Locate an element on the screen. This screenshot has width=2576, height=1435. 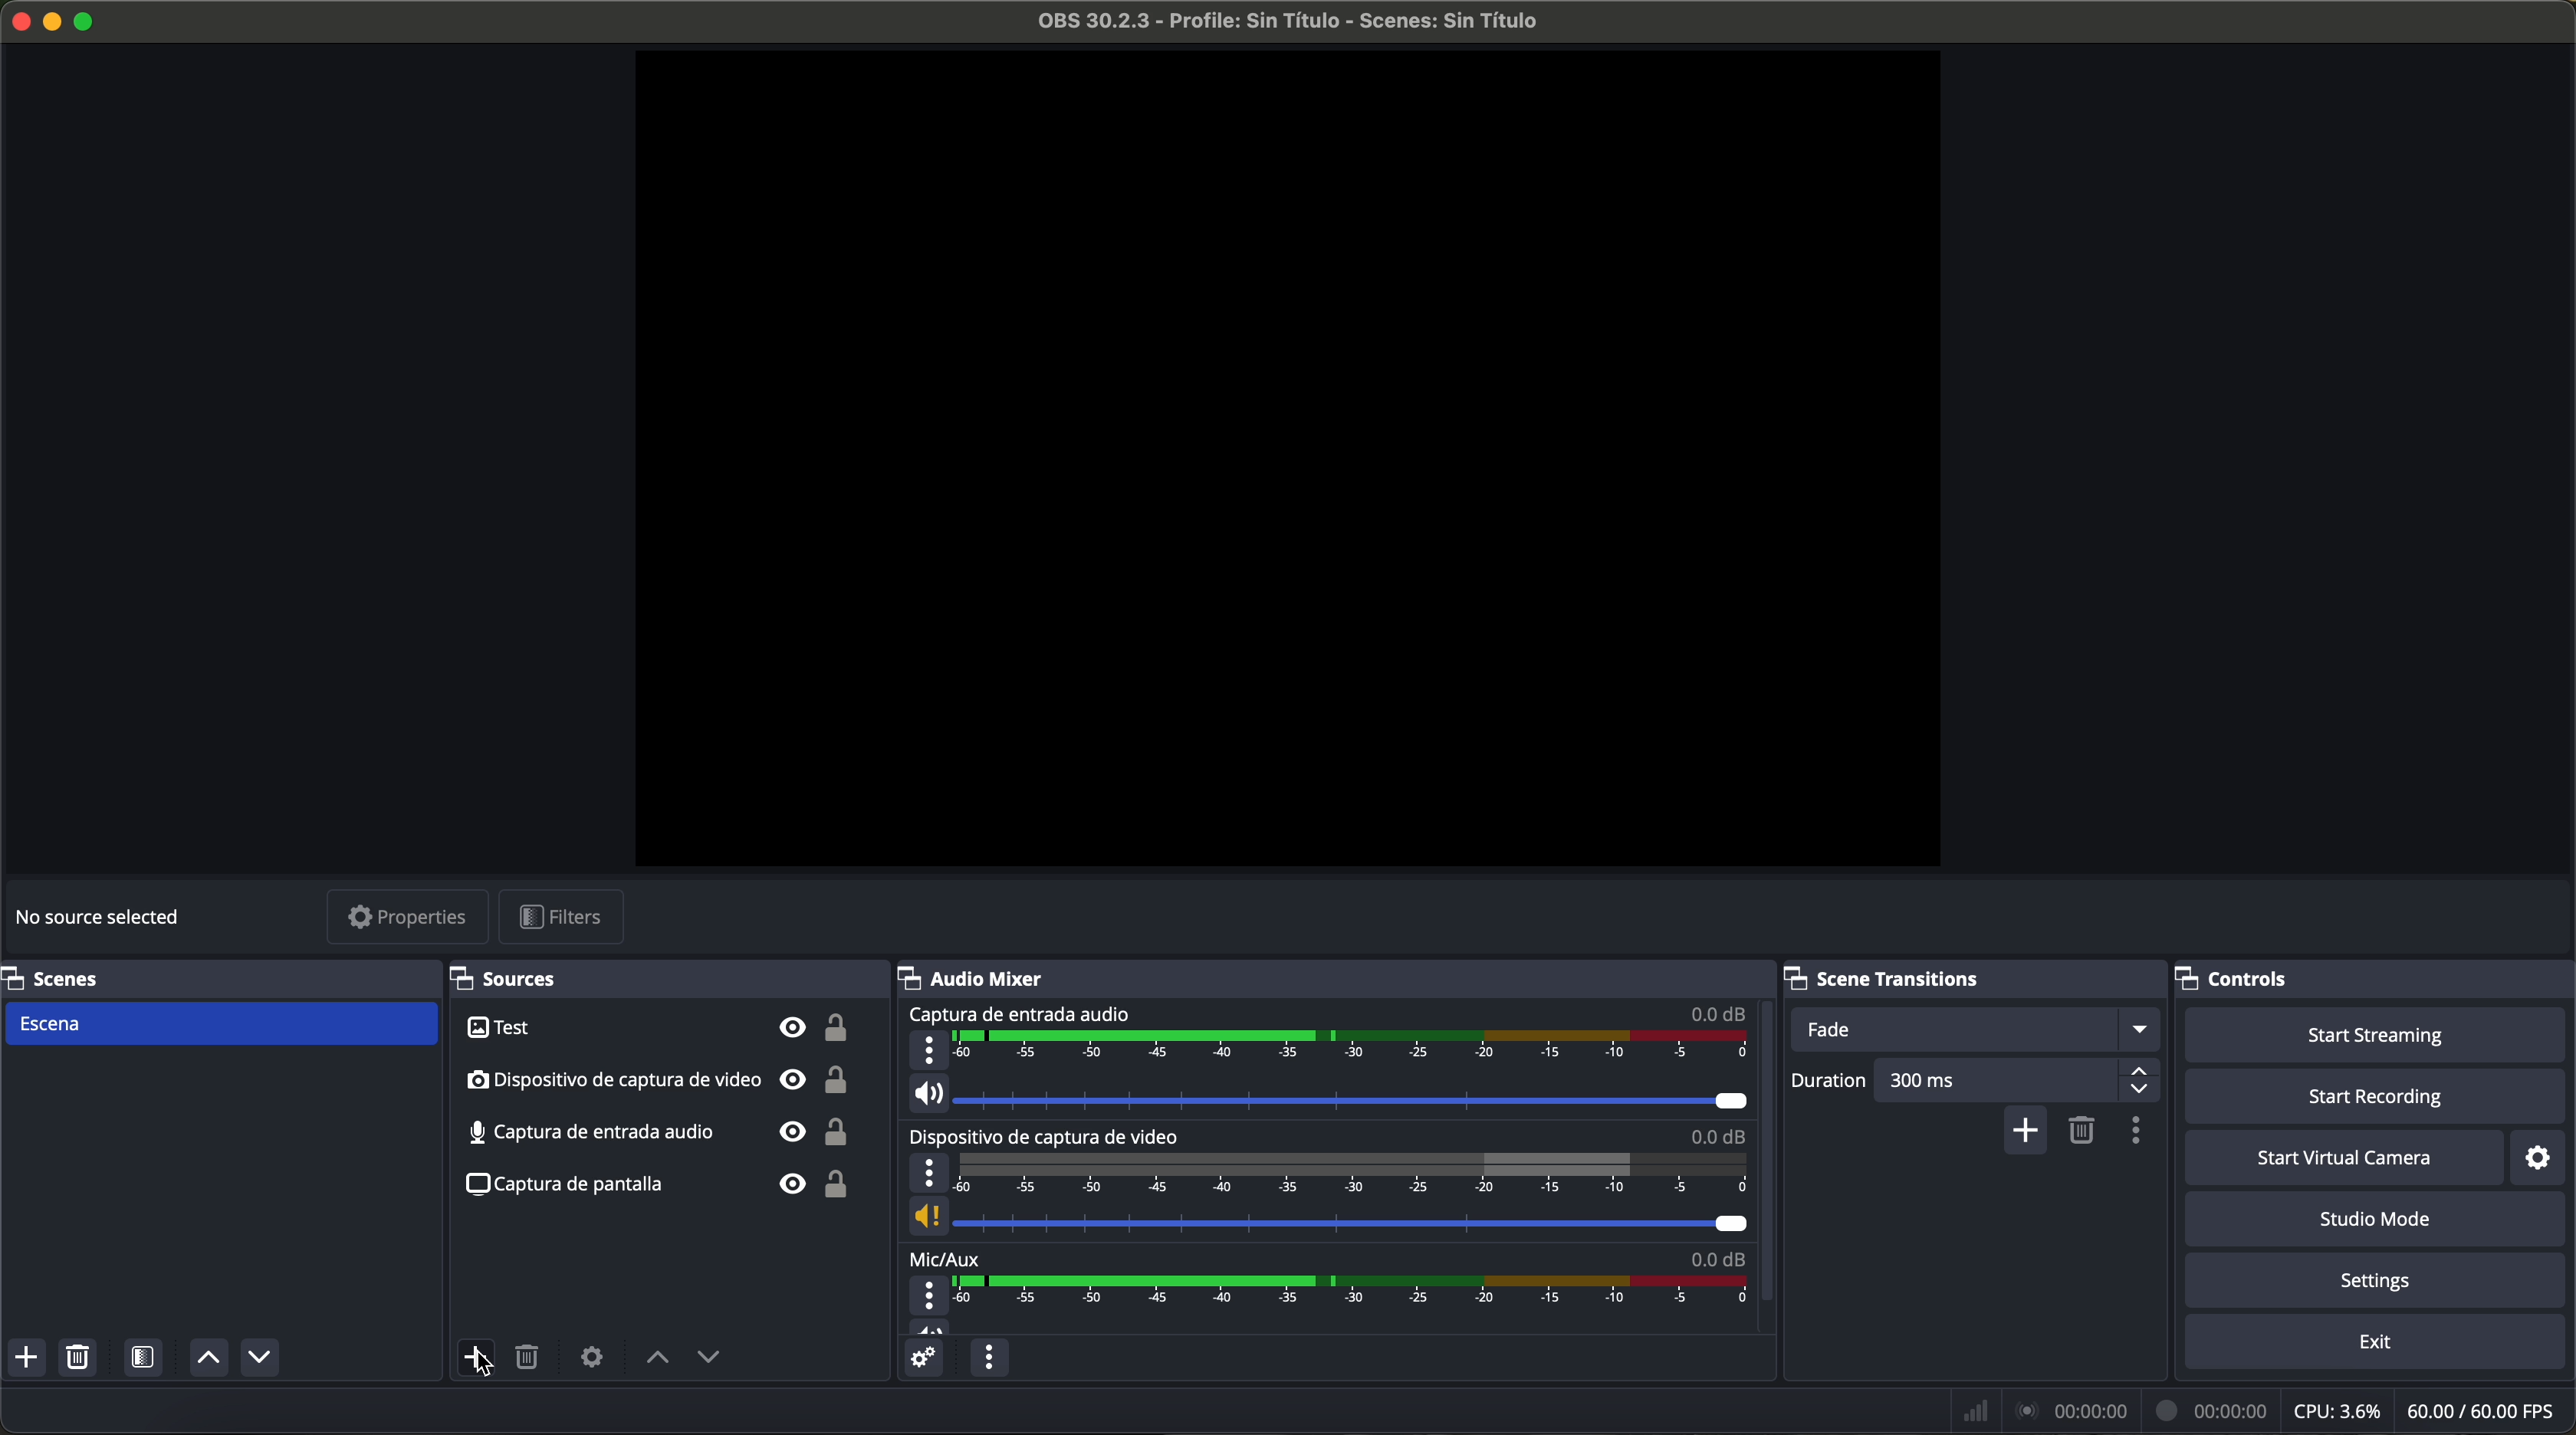
timeline is located at coordinates (1349, 1173).